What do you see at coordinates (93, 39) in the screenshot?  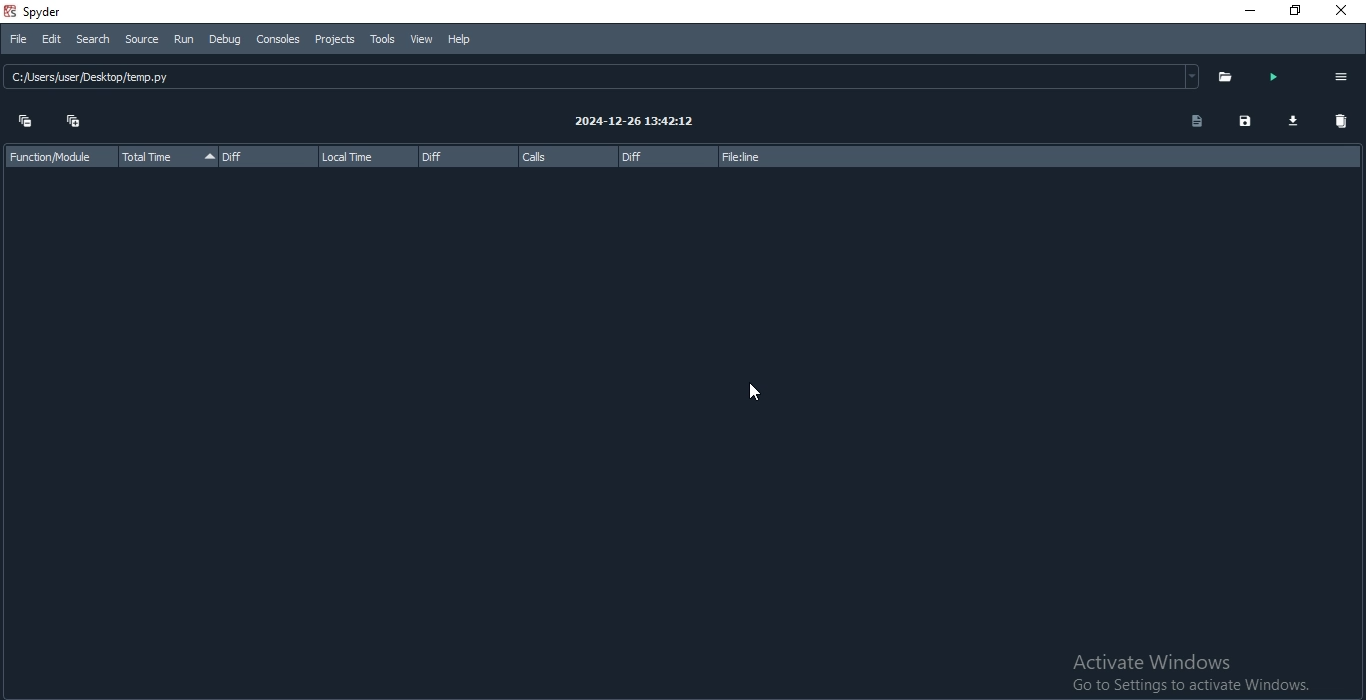 I see `Search` at bounding box center [93, 39].